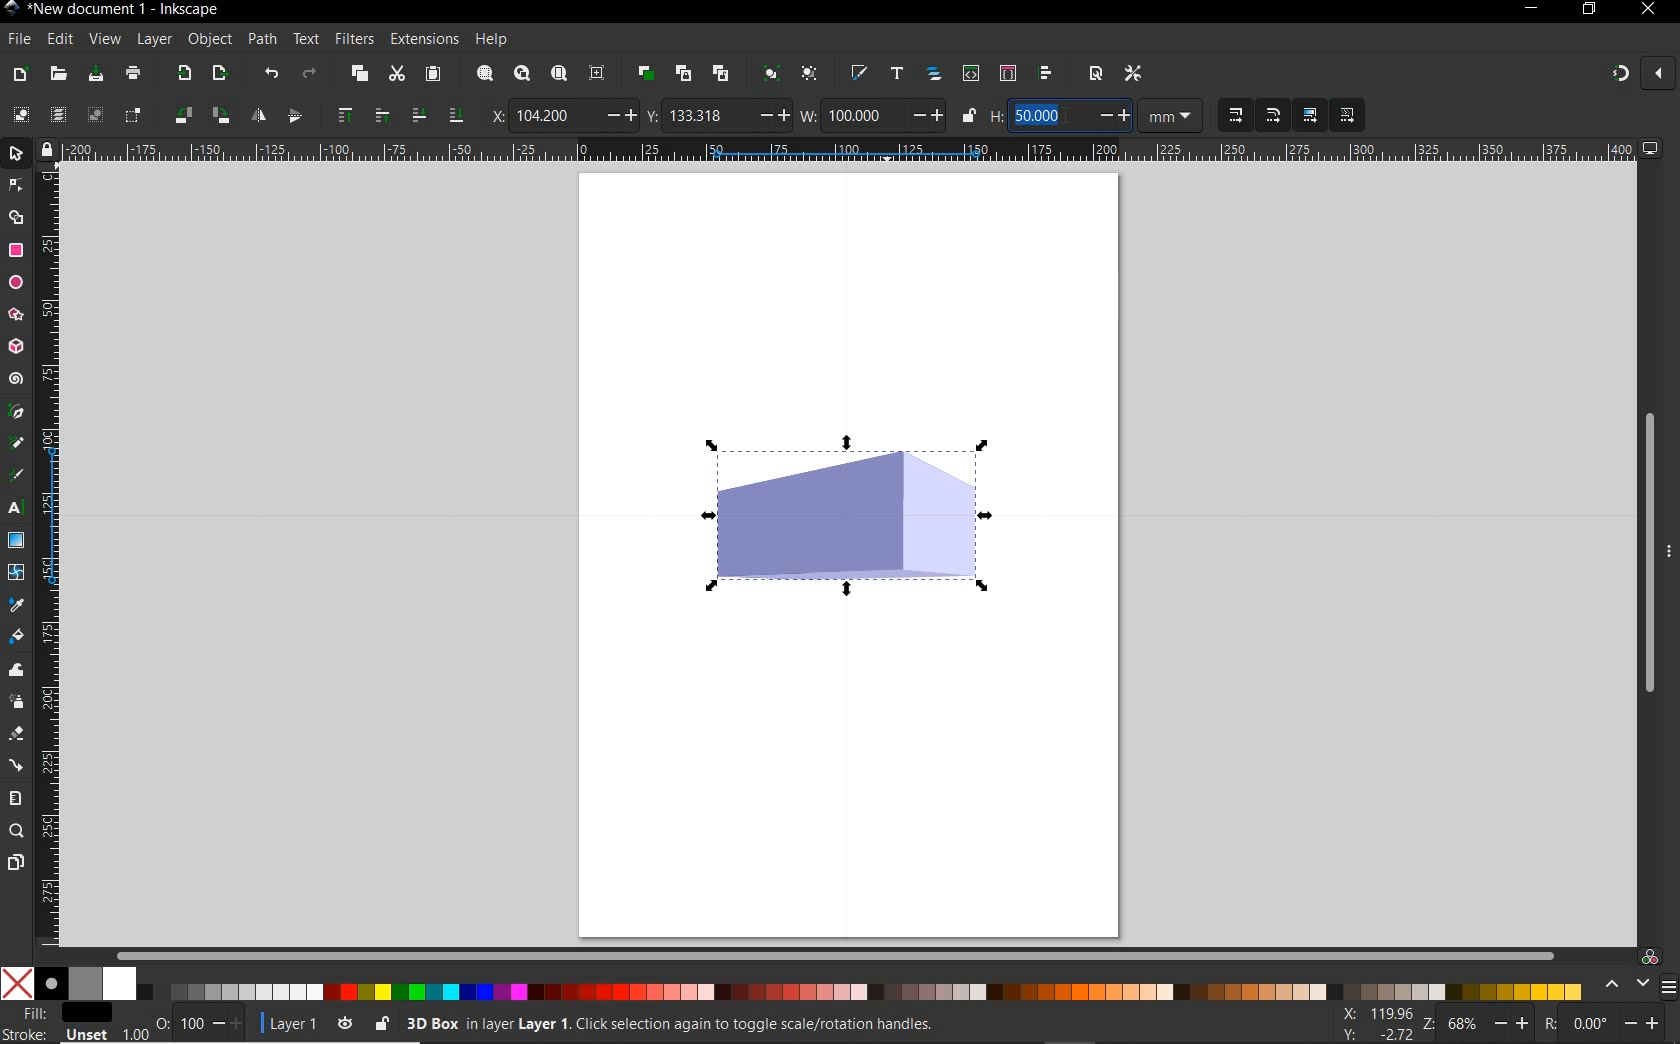 The width and height of the screenshot is (1680, 1044). I want to click on tweak tool, so click(16, 671).